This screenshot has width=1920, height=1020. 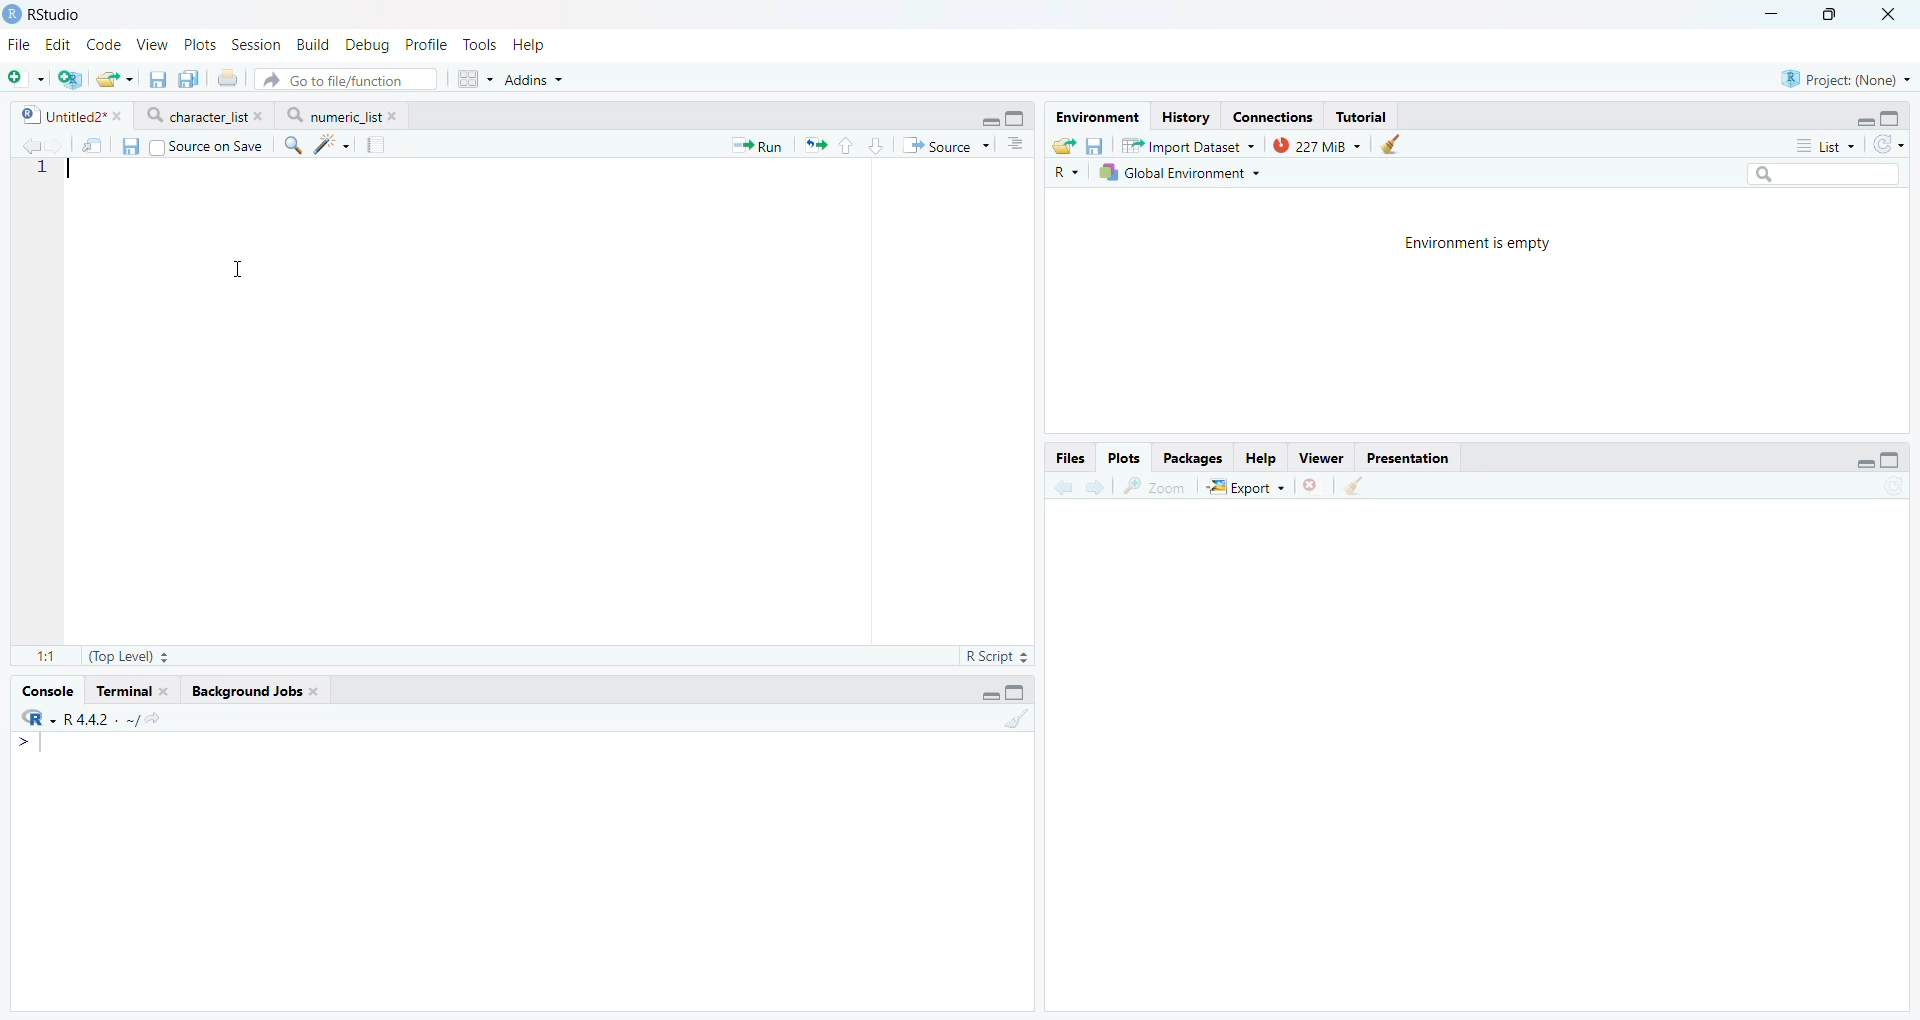 I want to click on Open new file, so click(x=23, y=79).